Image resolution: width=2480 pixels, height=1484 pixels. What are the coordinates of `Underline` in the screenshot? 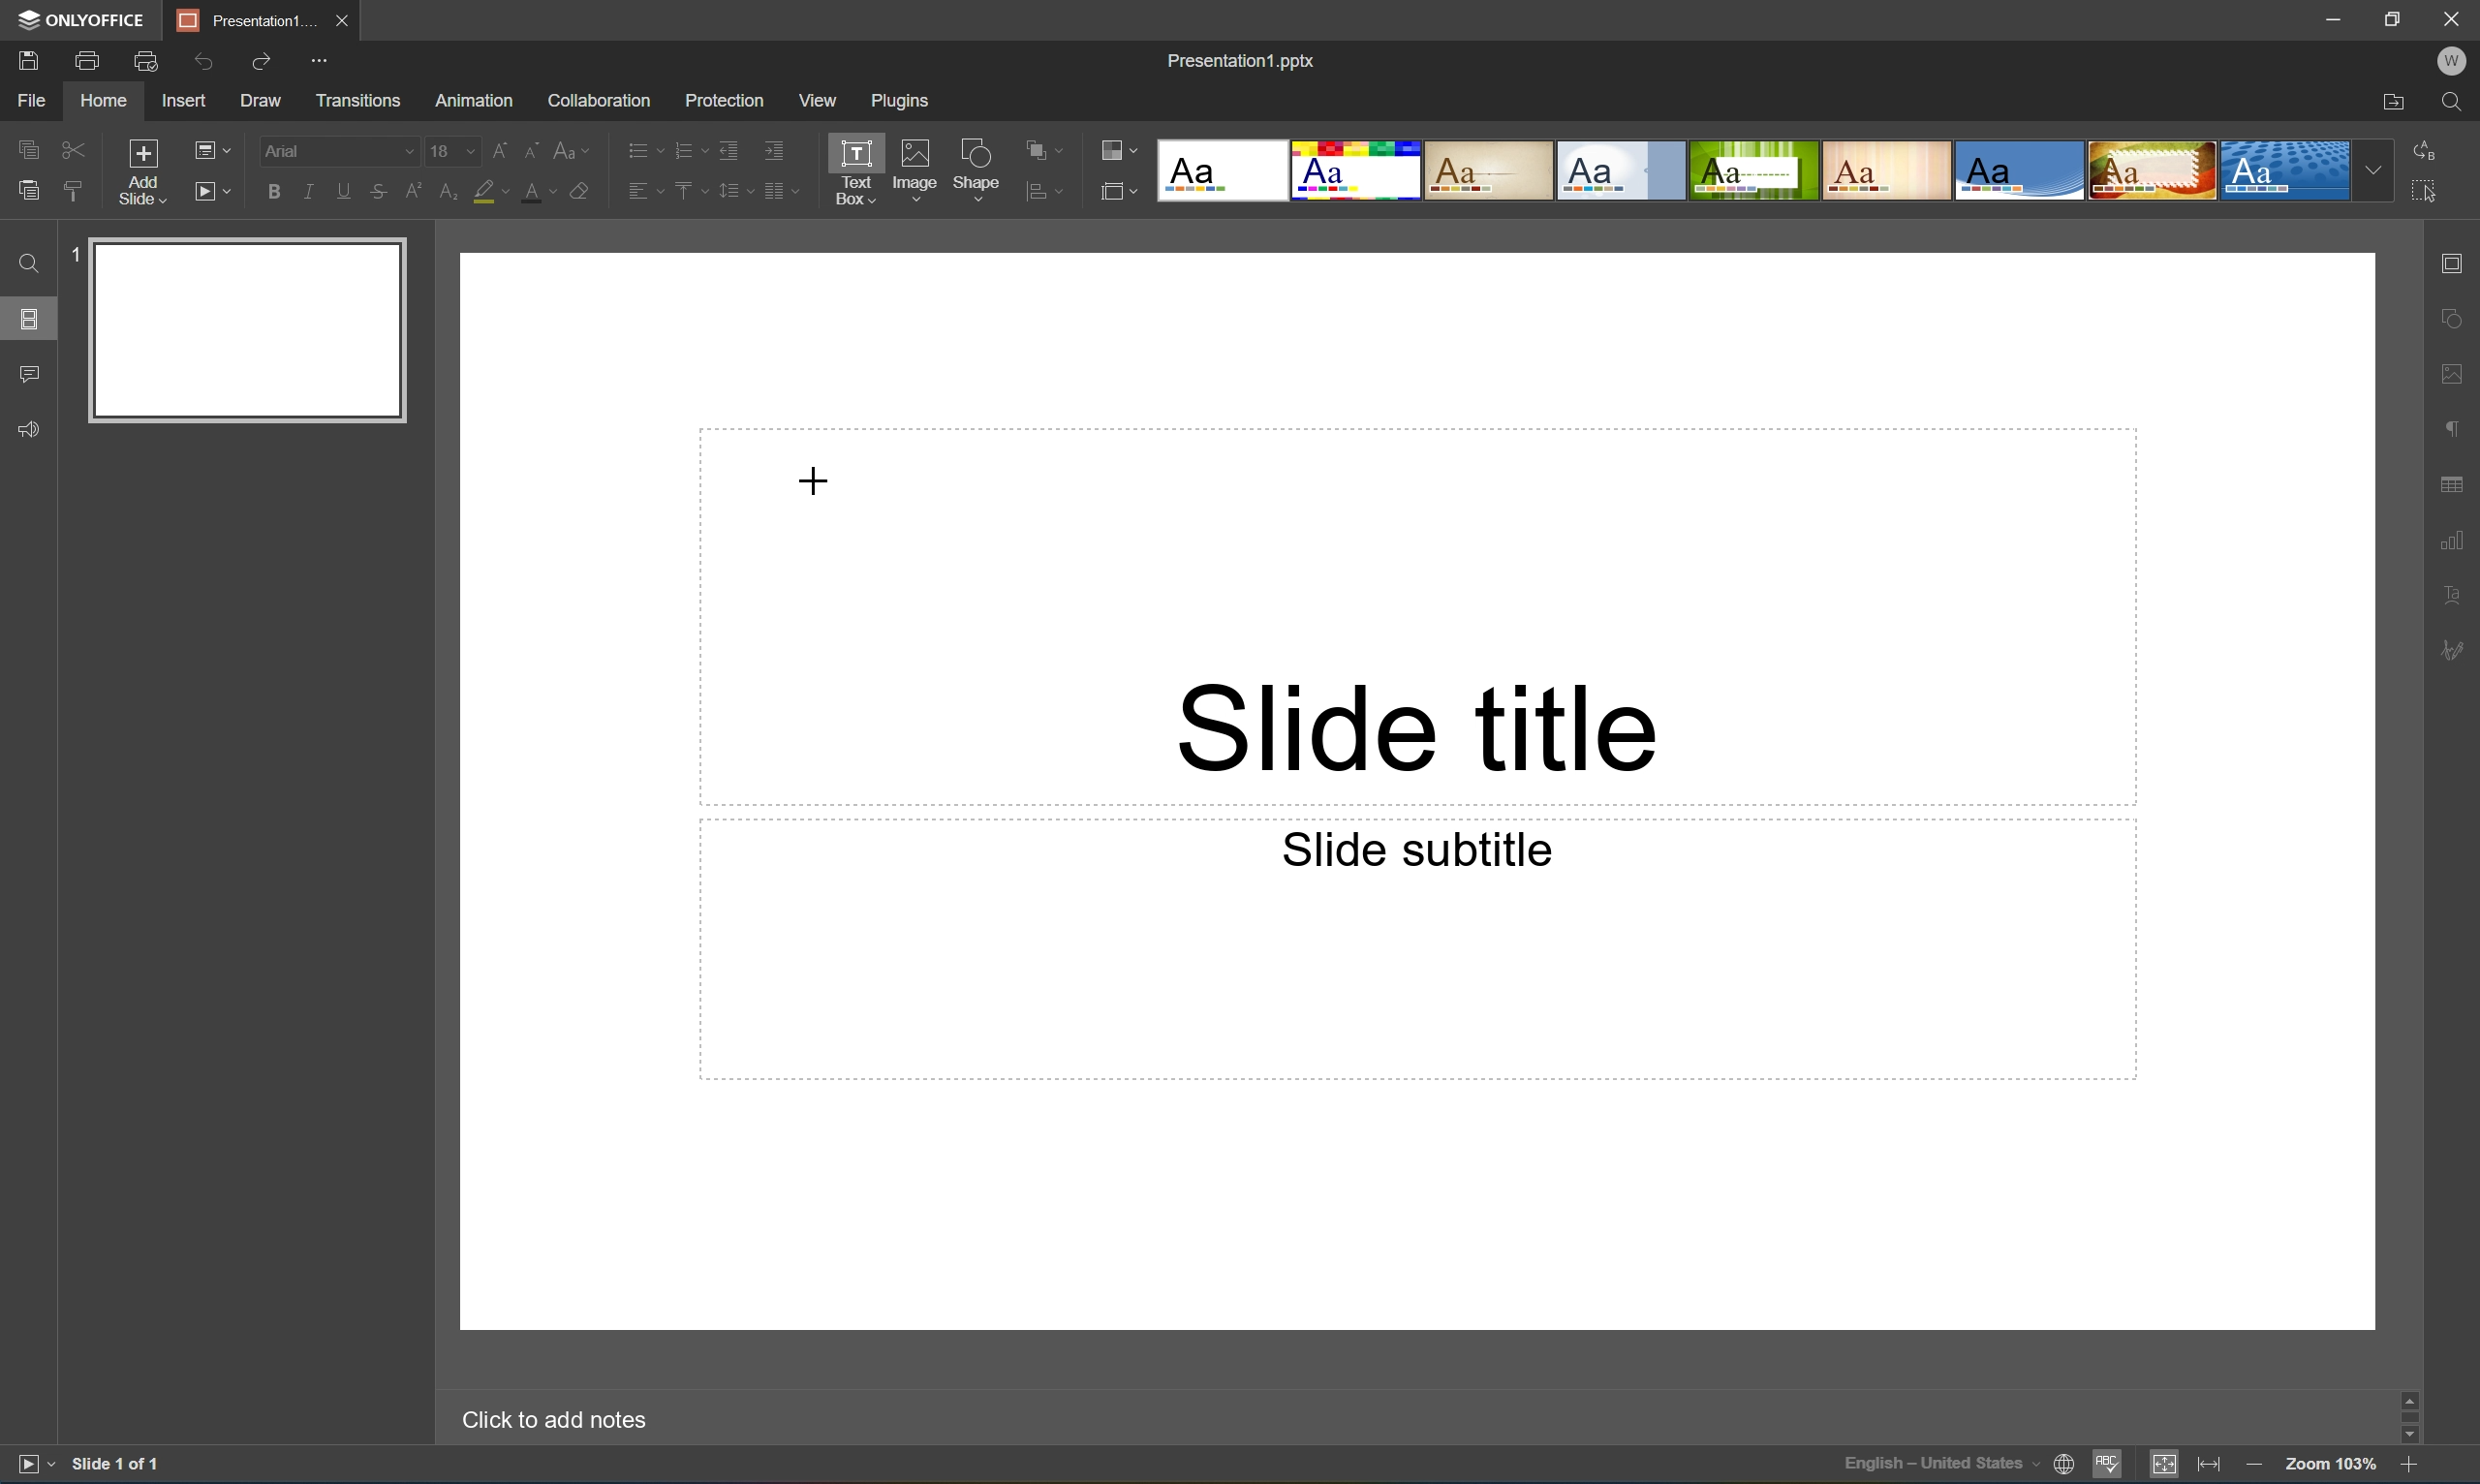 It's located at (344, 187).